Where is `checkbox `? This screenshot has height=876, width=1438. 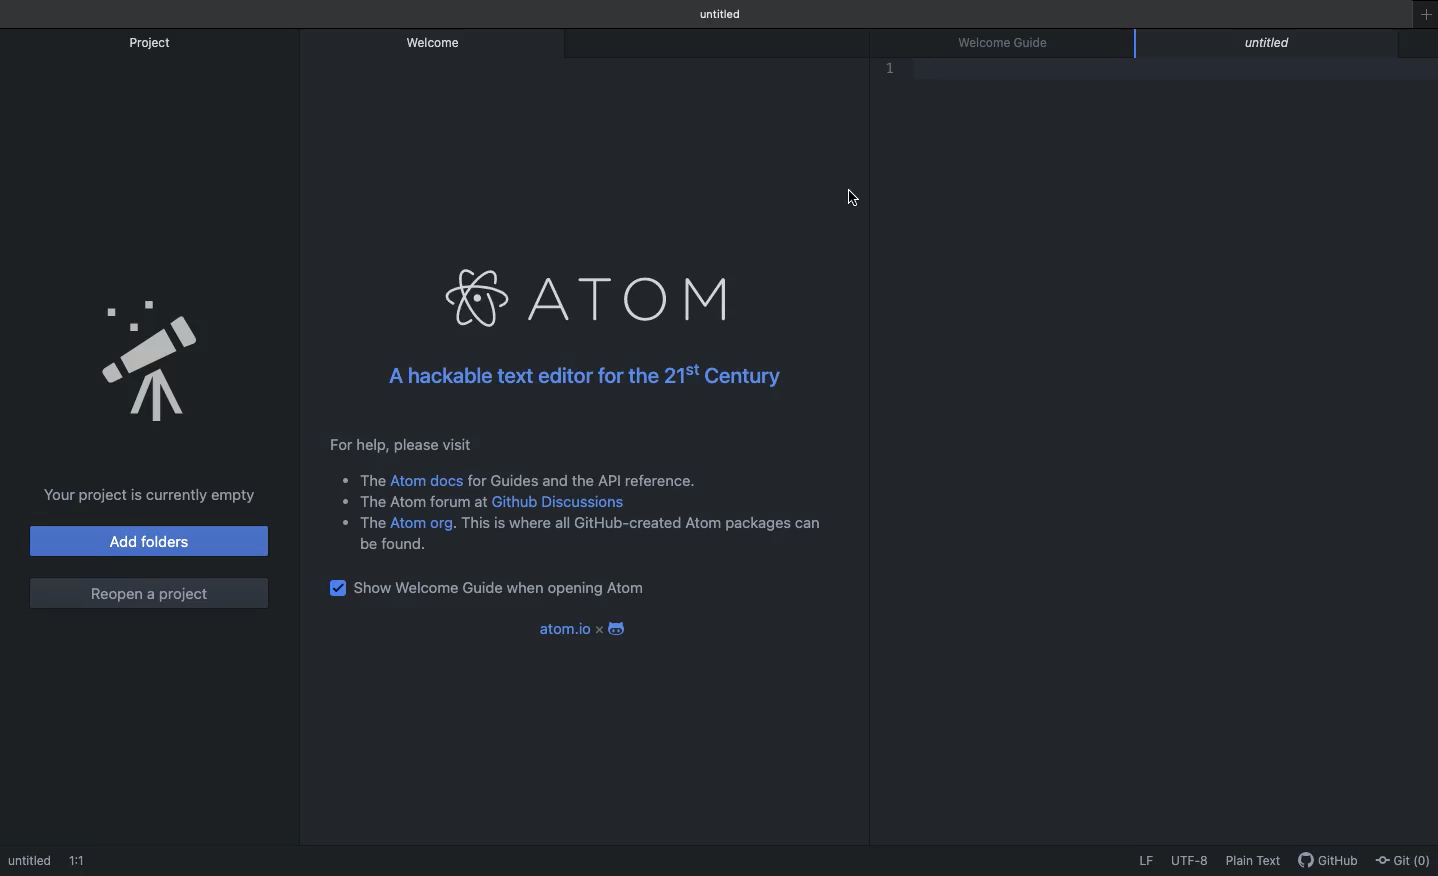 checkbox  is located at coordinates (336, 593).